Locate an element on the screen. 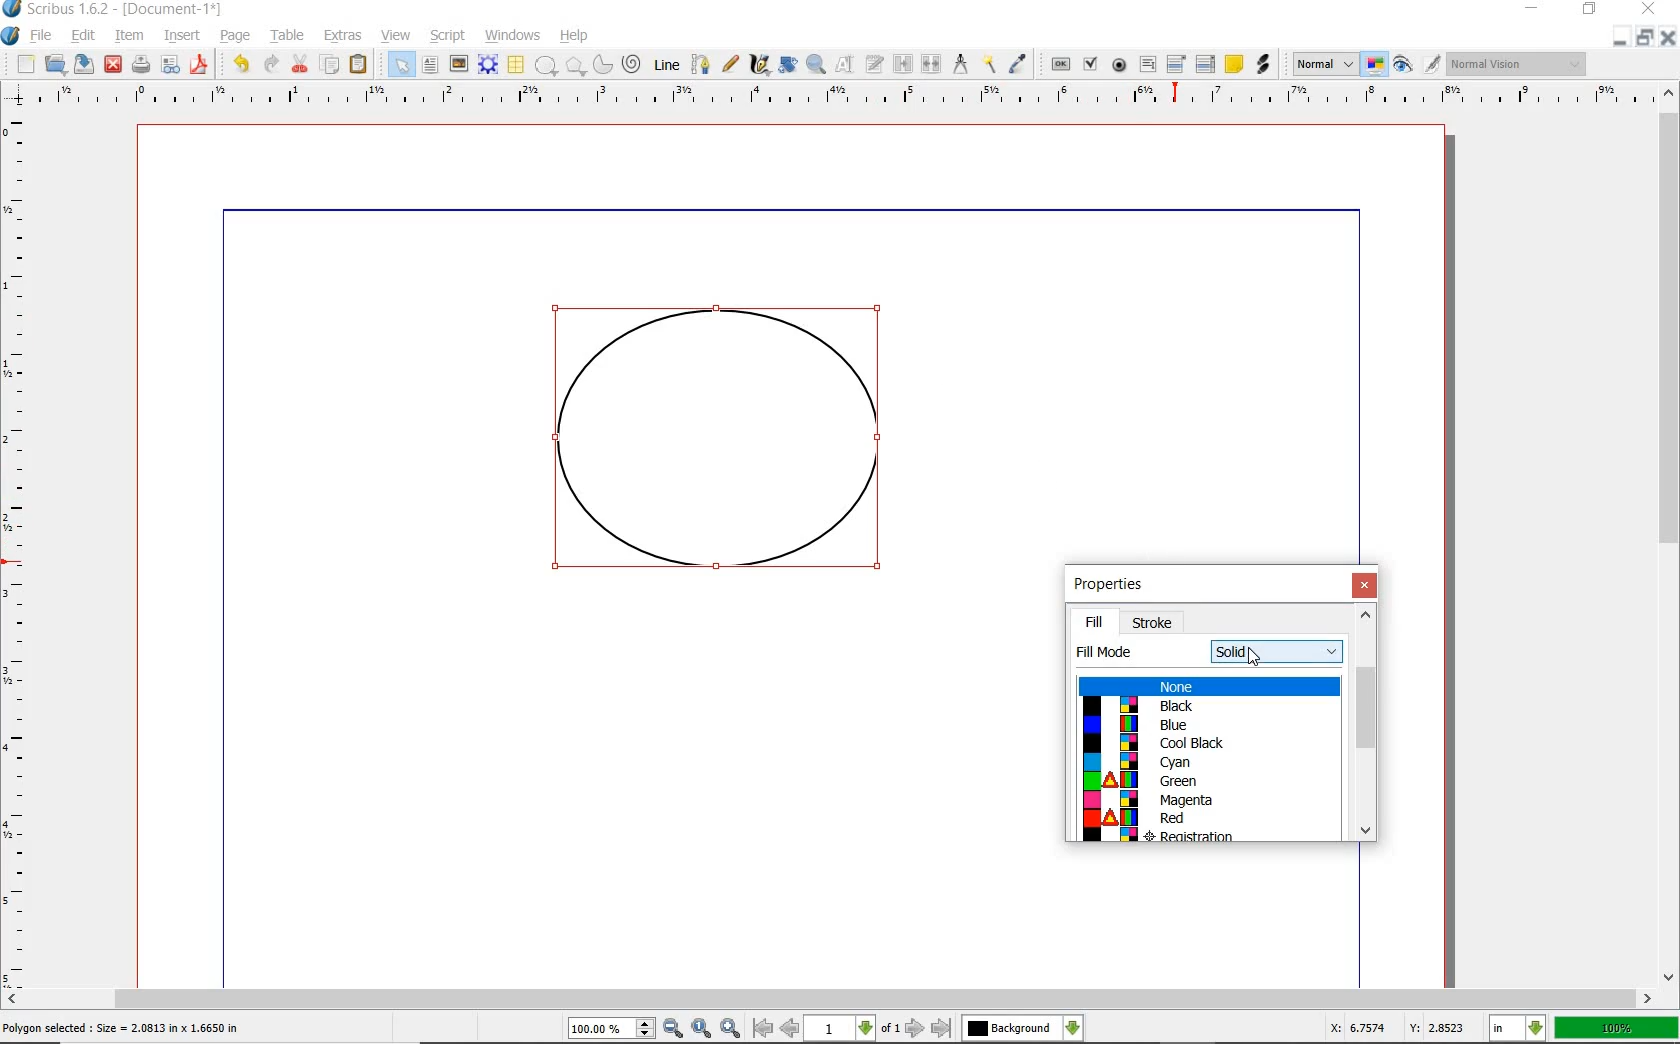 This screenshot has height=1044, width=1680. PRINT is located at coordinates (141, 66).